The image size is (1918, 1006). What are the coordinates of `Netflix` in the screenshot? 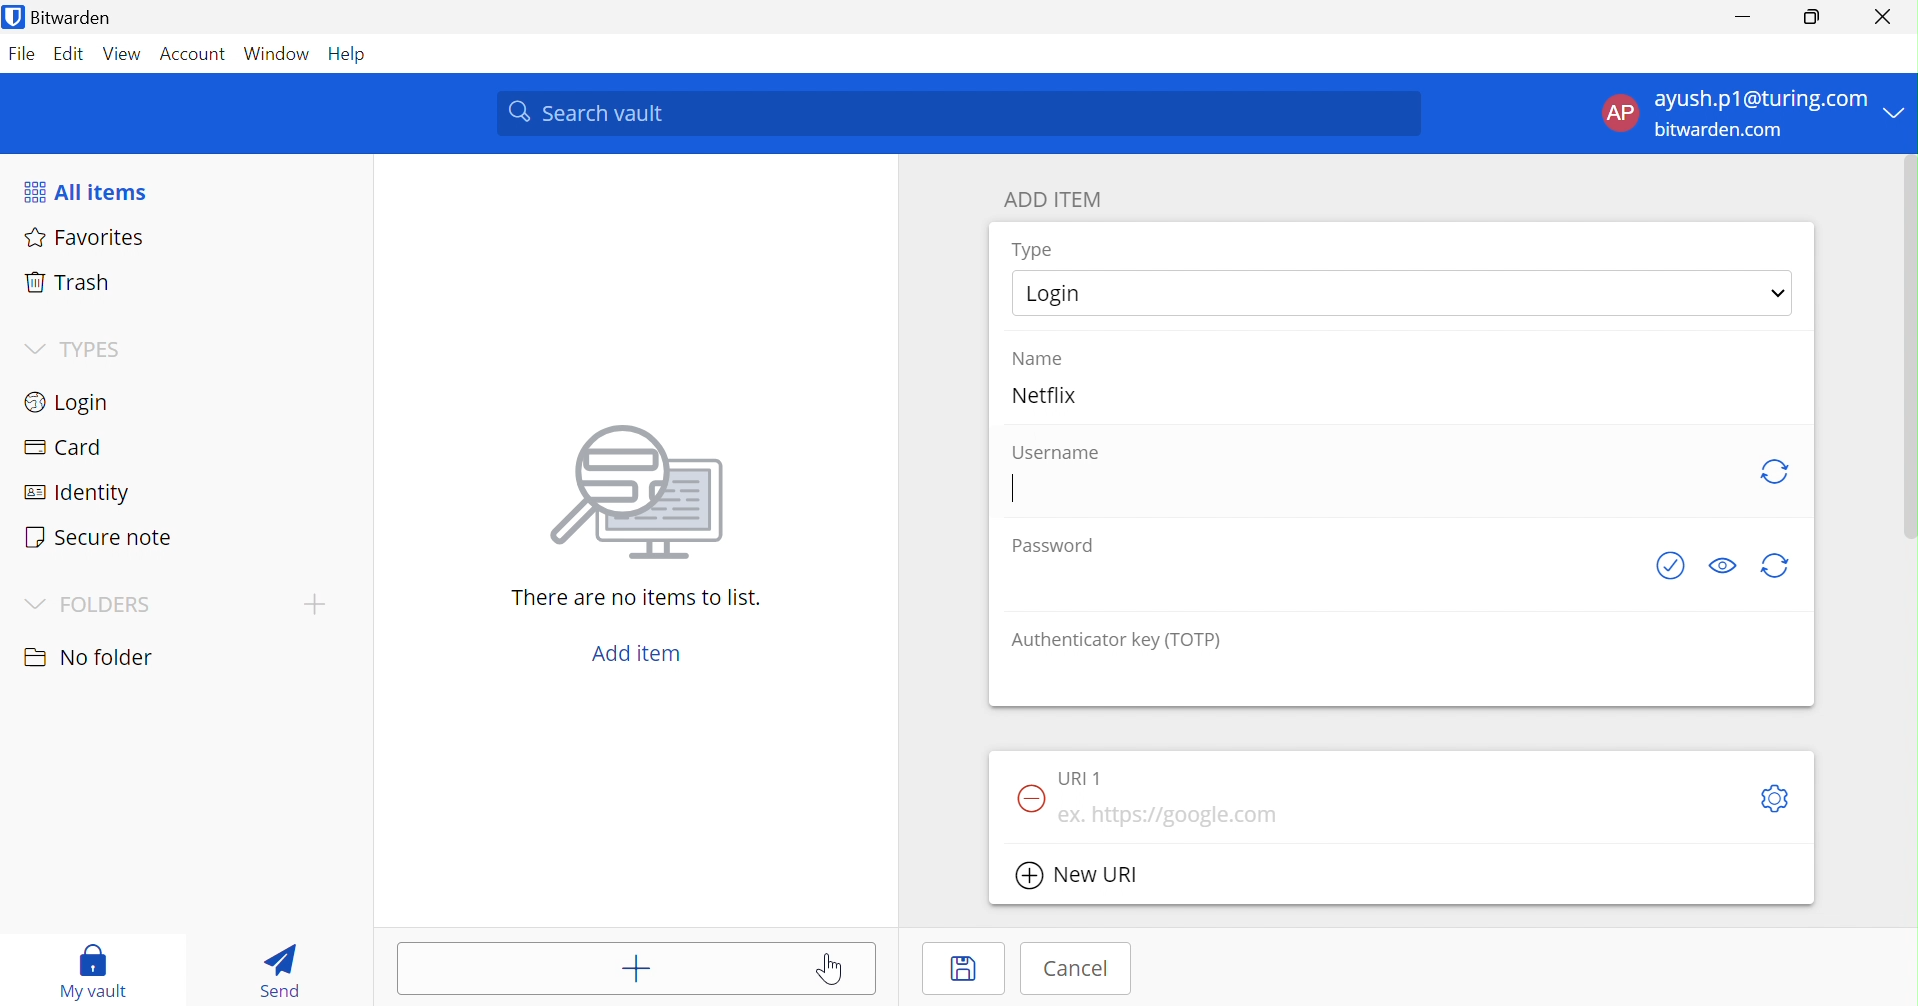 It's located at (1043, 394).